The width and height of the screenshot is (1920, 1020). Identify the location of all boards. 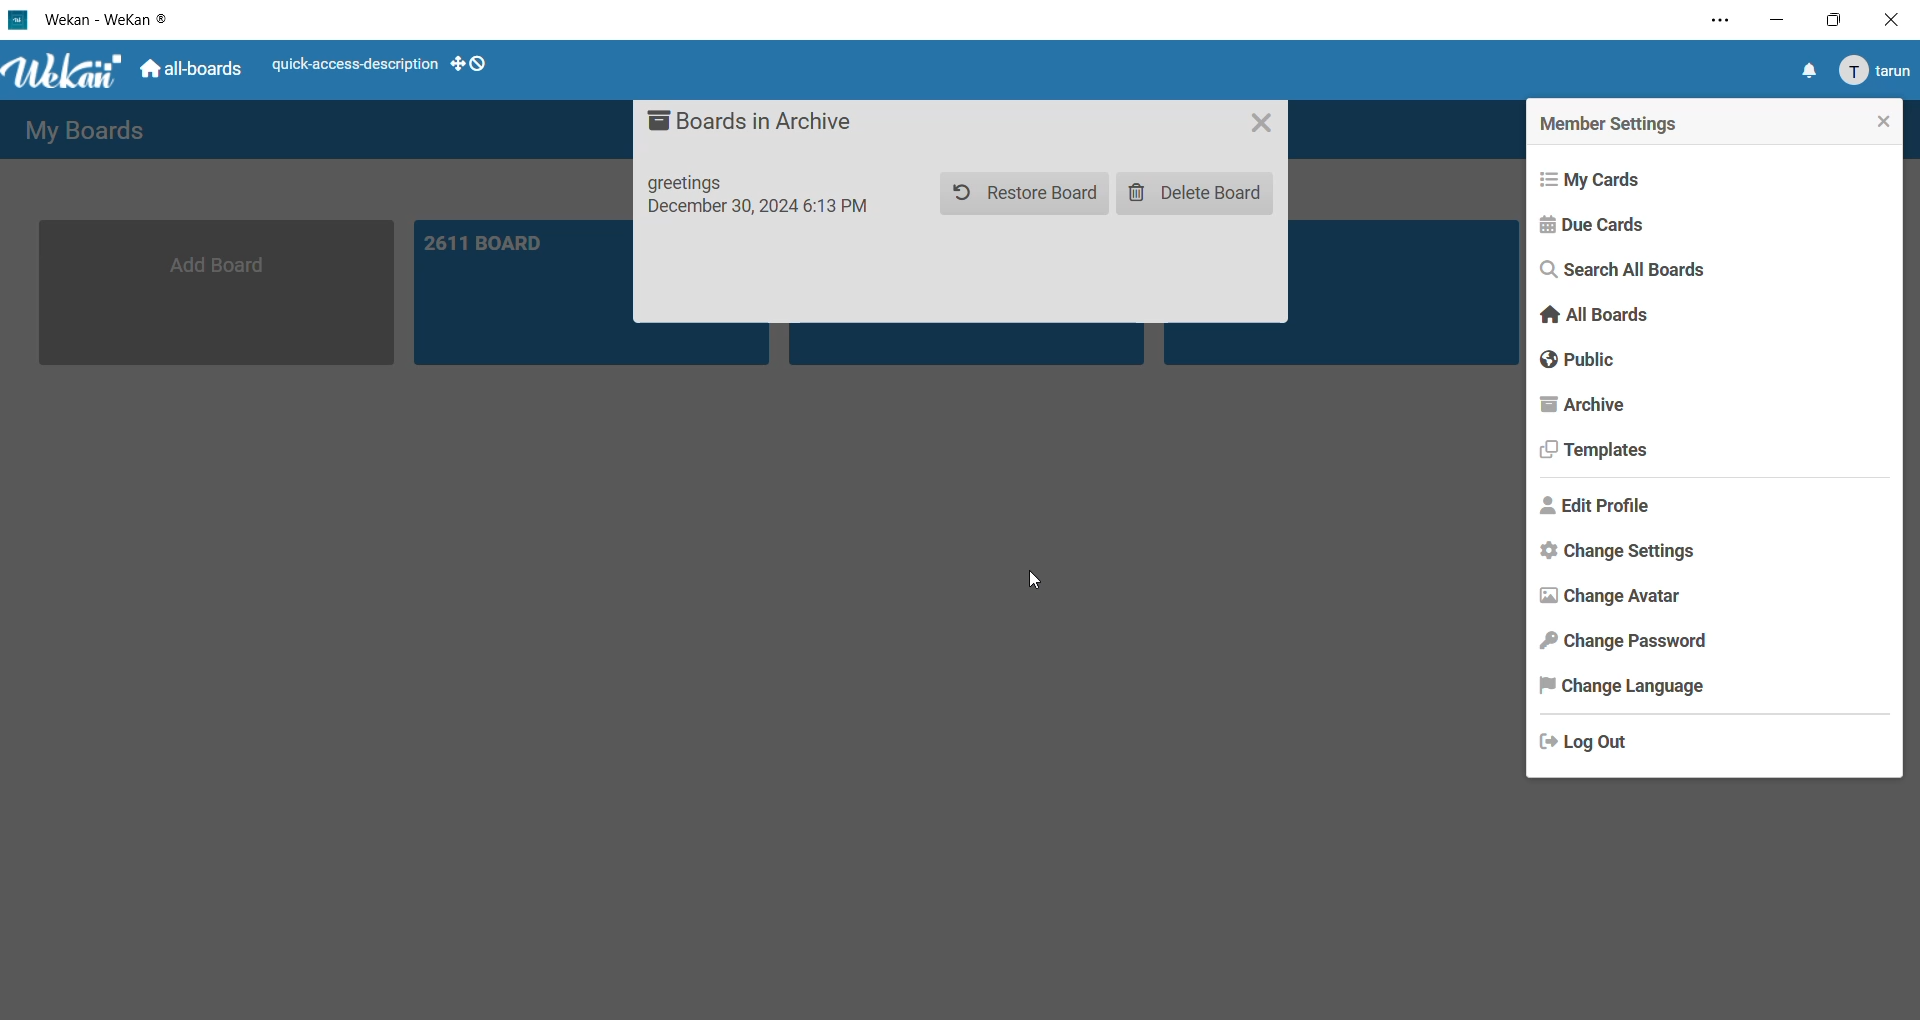
(190, 69).